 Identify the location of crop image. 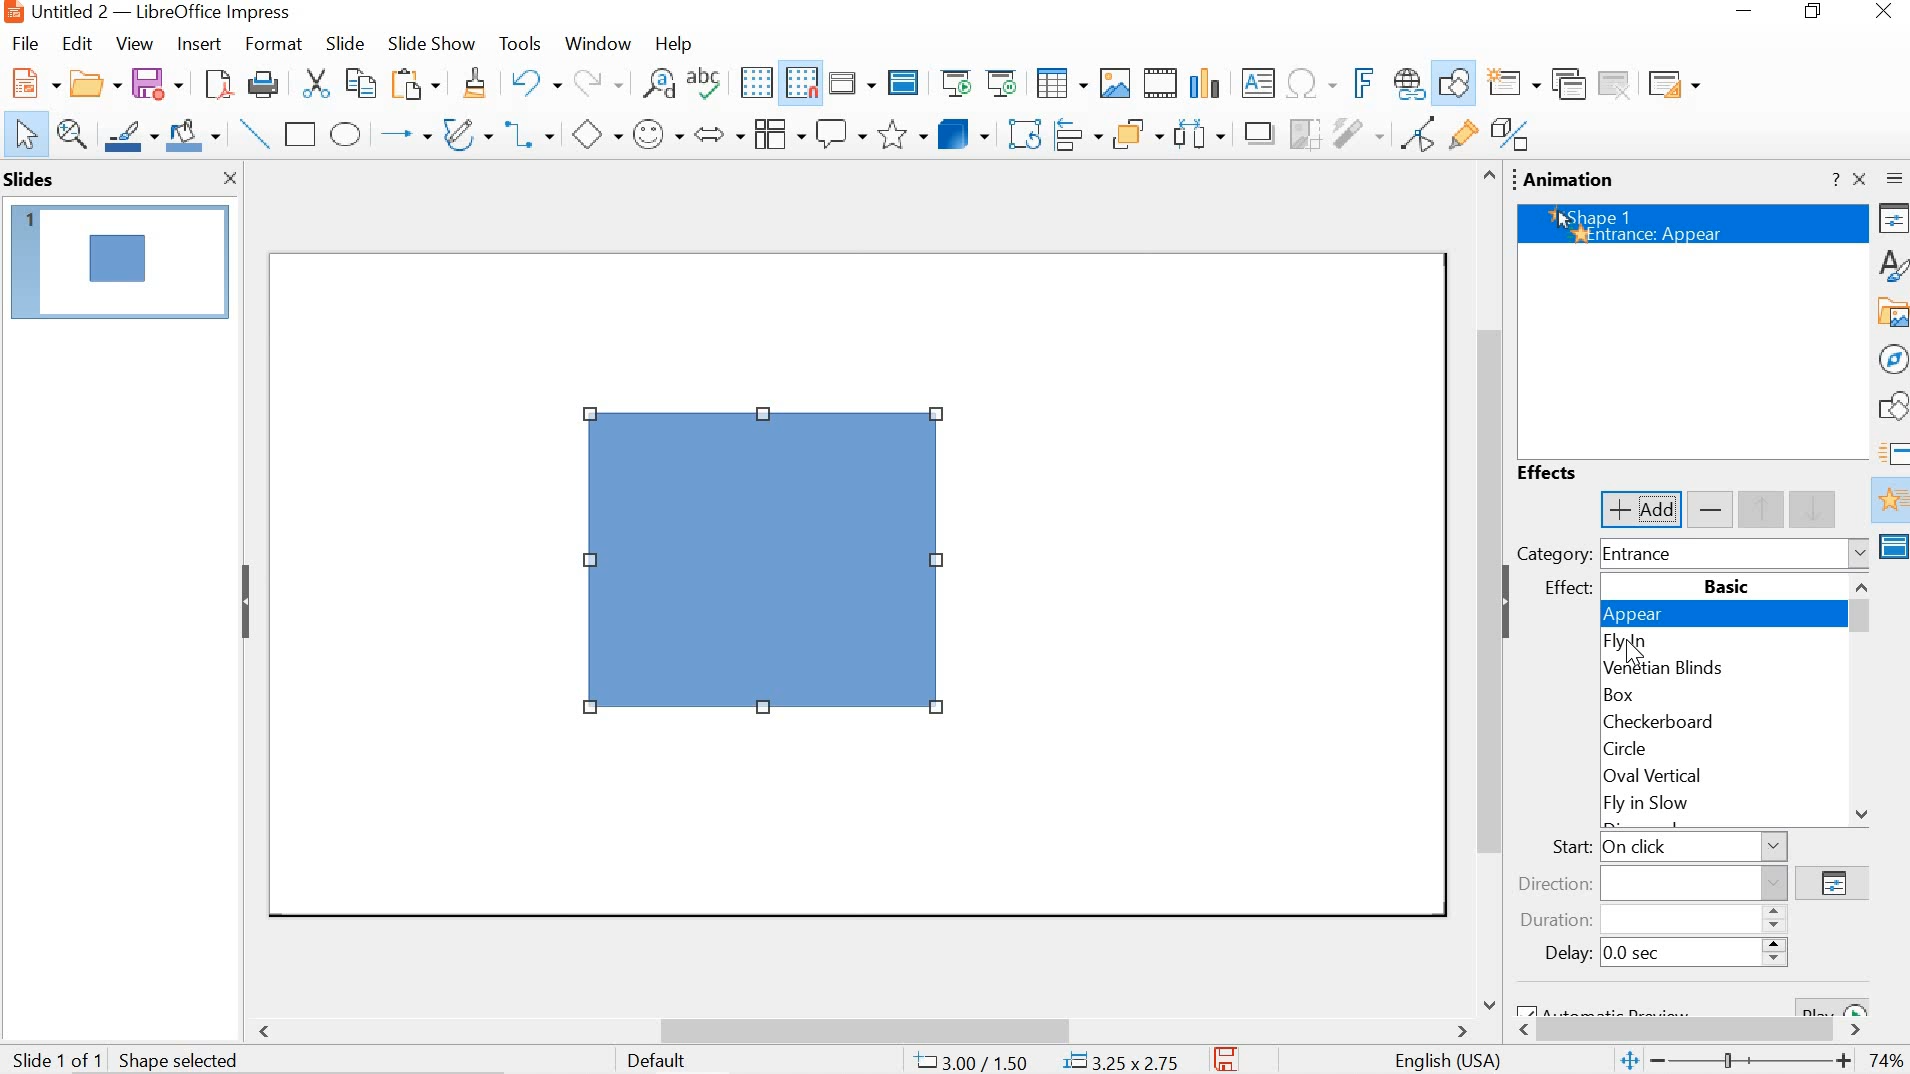
(1300, 131).